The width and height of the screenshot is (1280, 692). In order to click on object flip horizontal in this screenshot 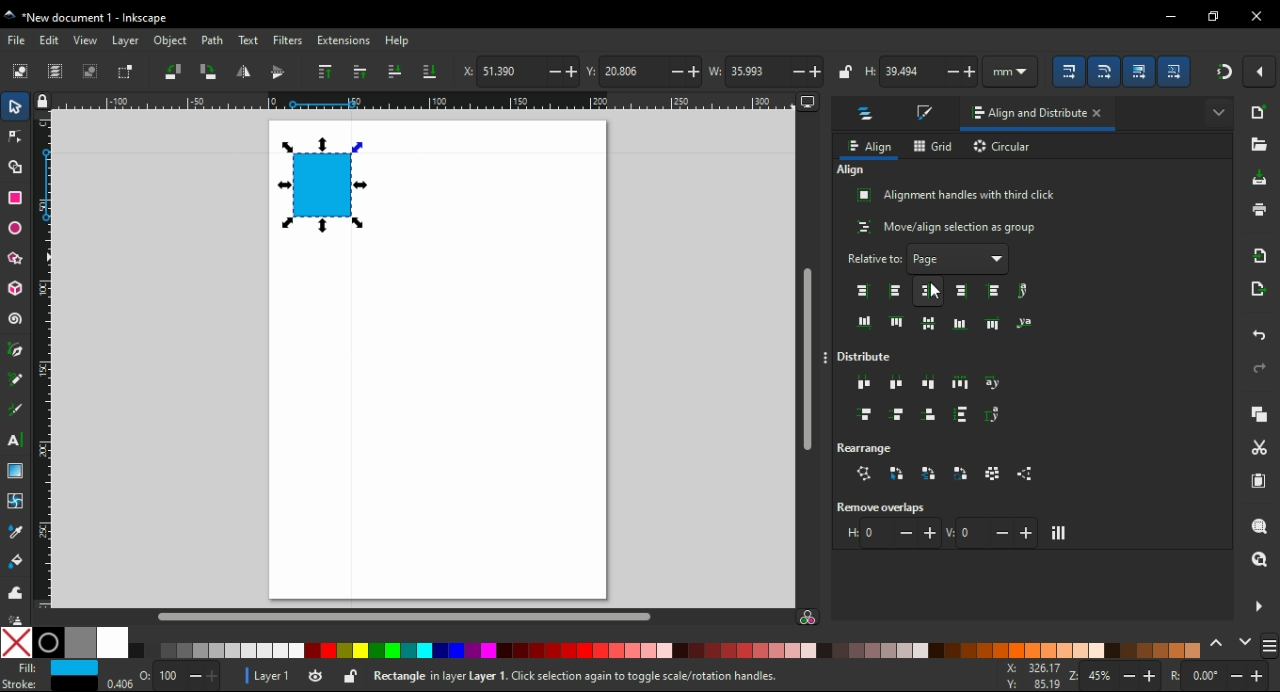, I will do `click(243, 73)`.